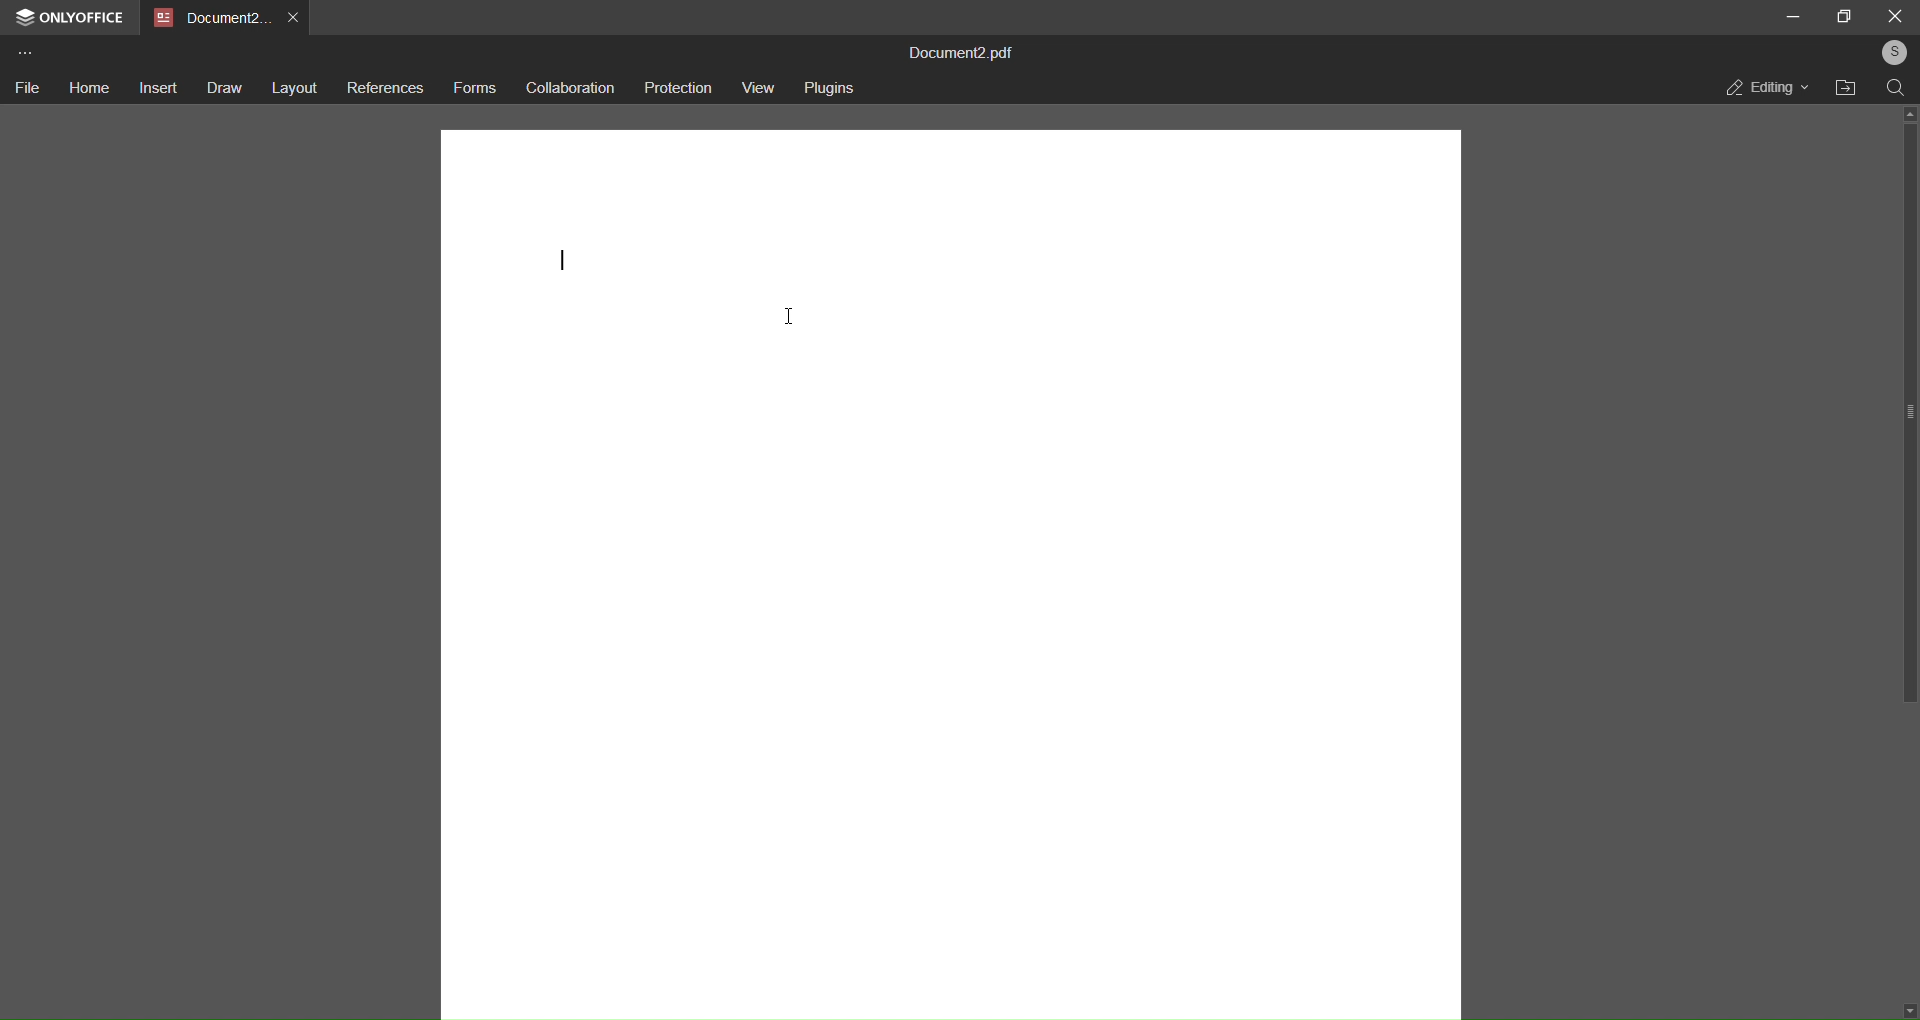 This screenshot has height=1020, width=1920. Describe the element at coordinates (295, 89) in the screenshot. I see `layout` at that location.